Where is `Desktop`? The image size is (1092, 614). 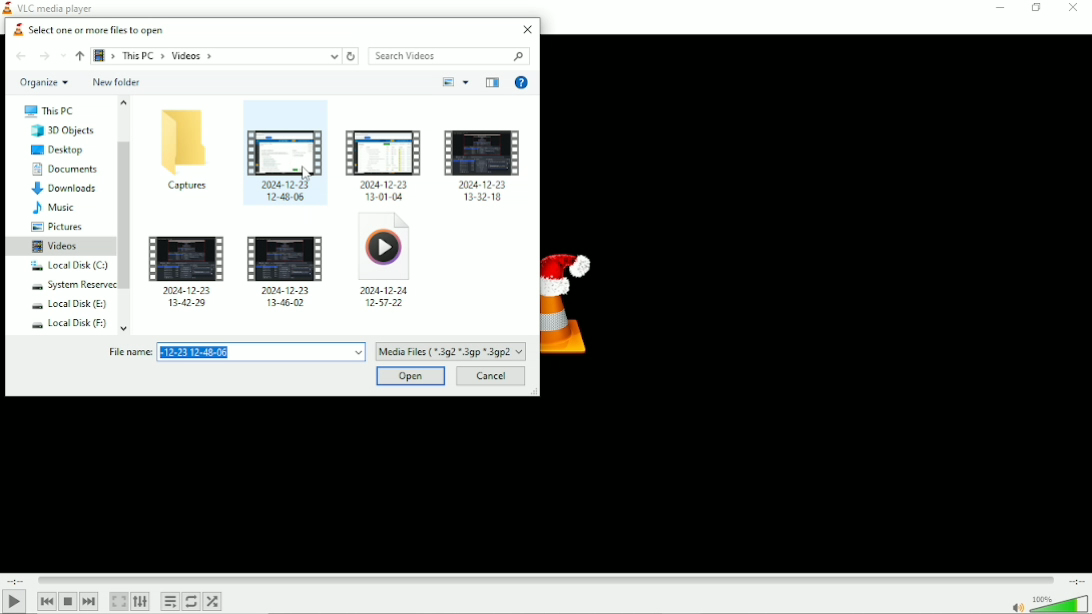
Desktop is located at coordinates (56, 150).